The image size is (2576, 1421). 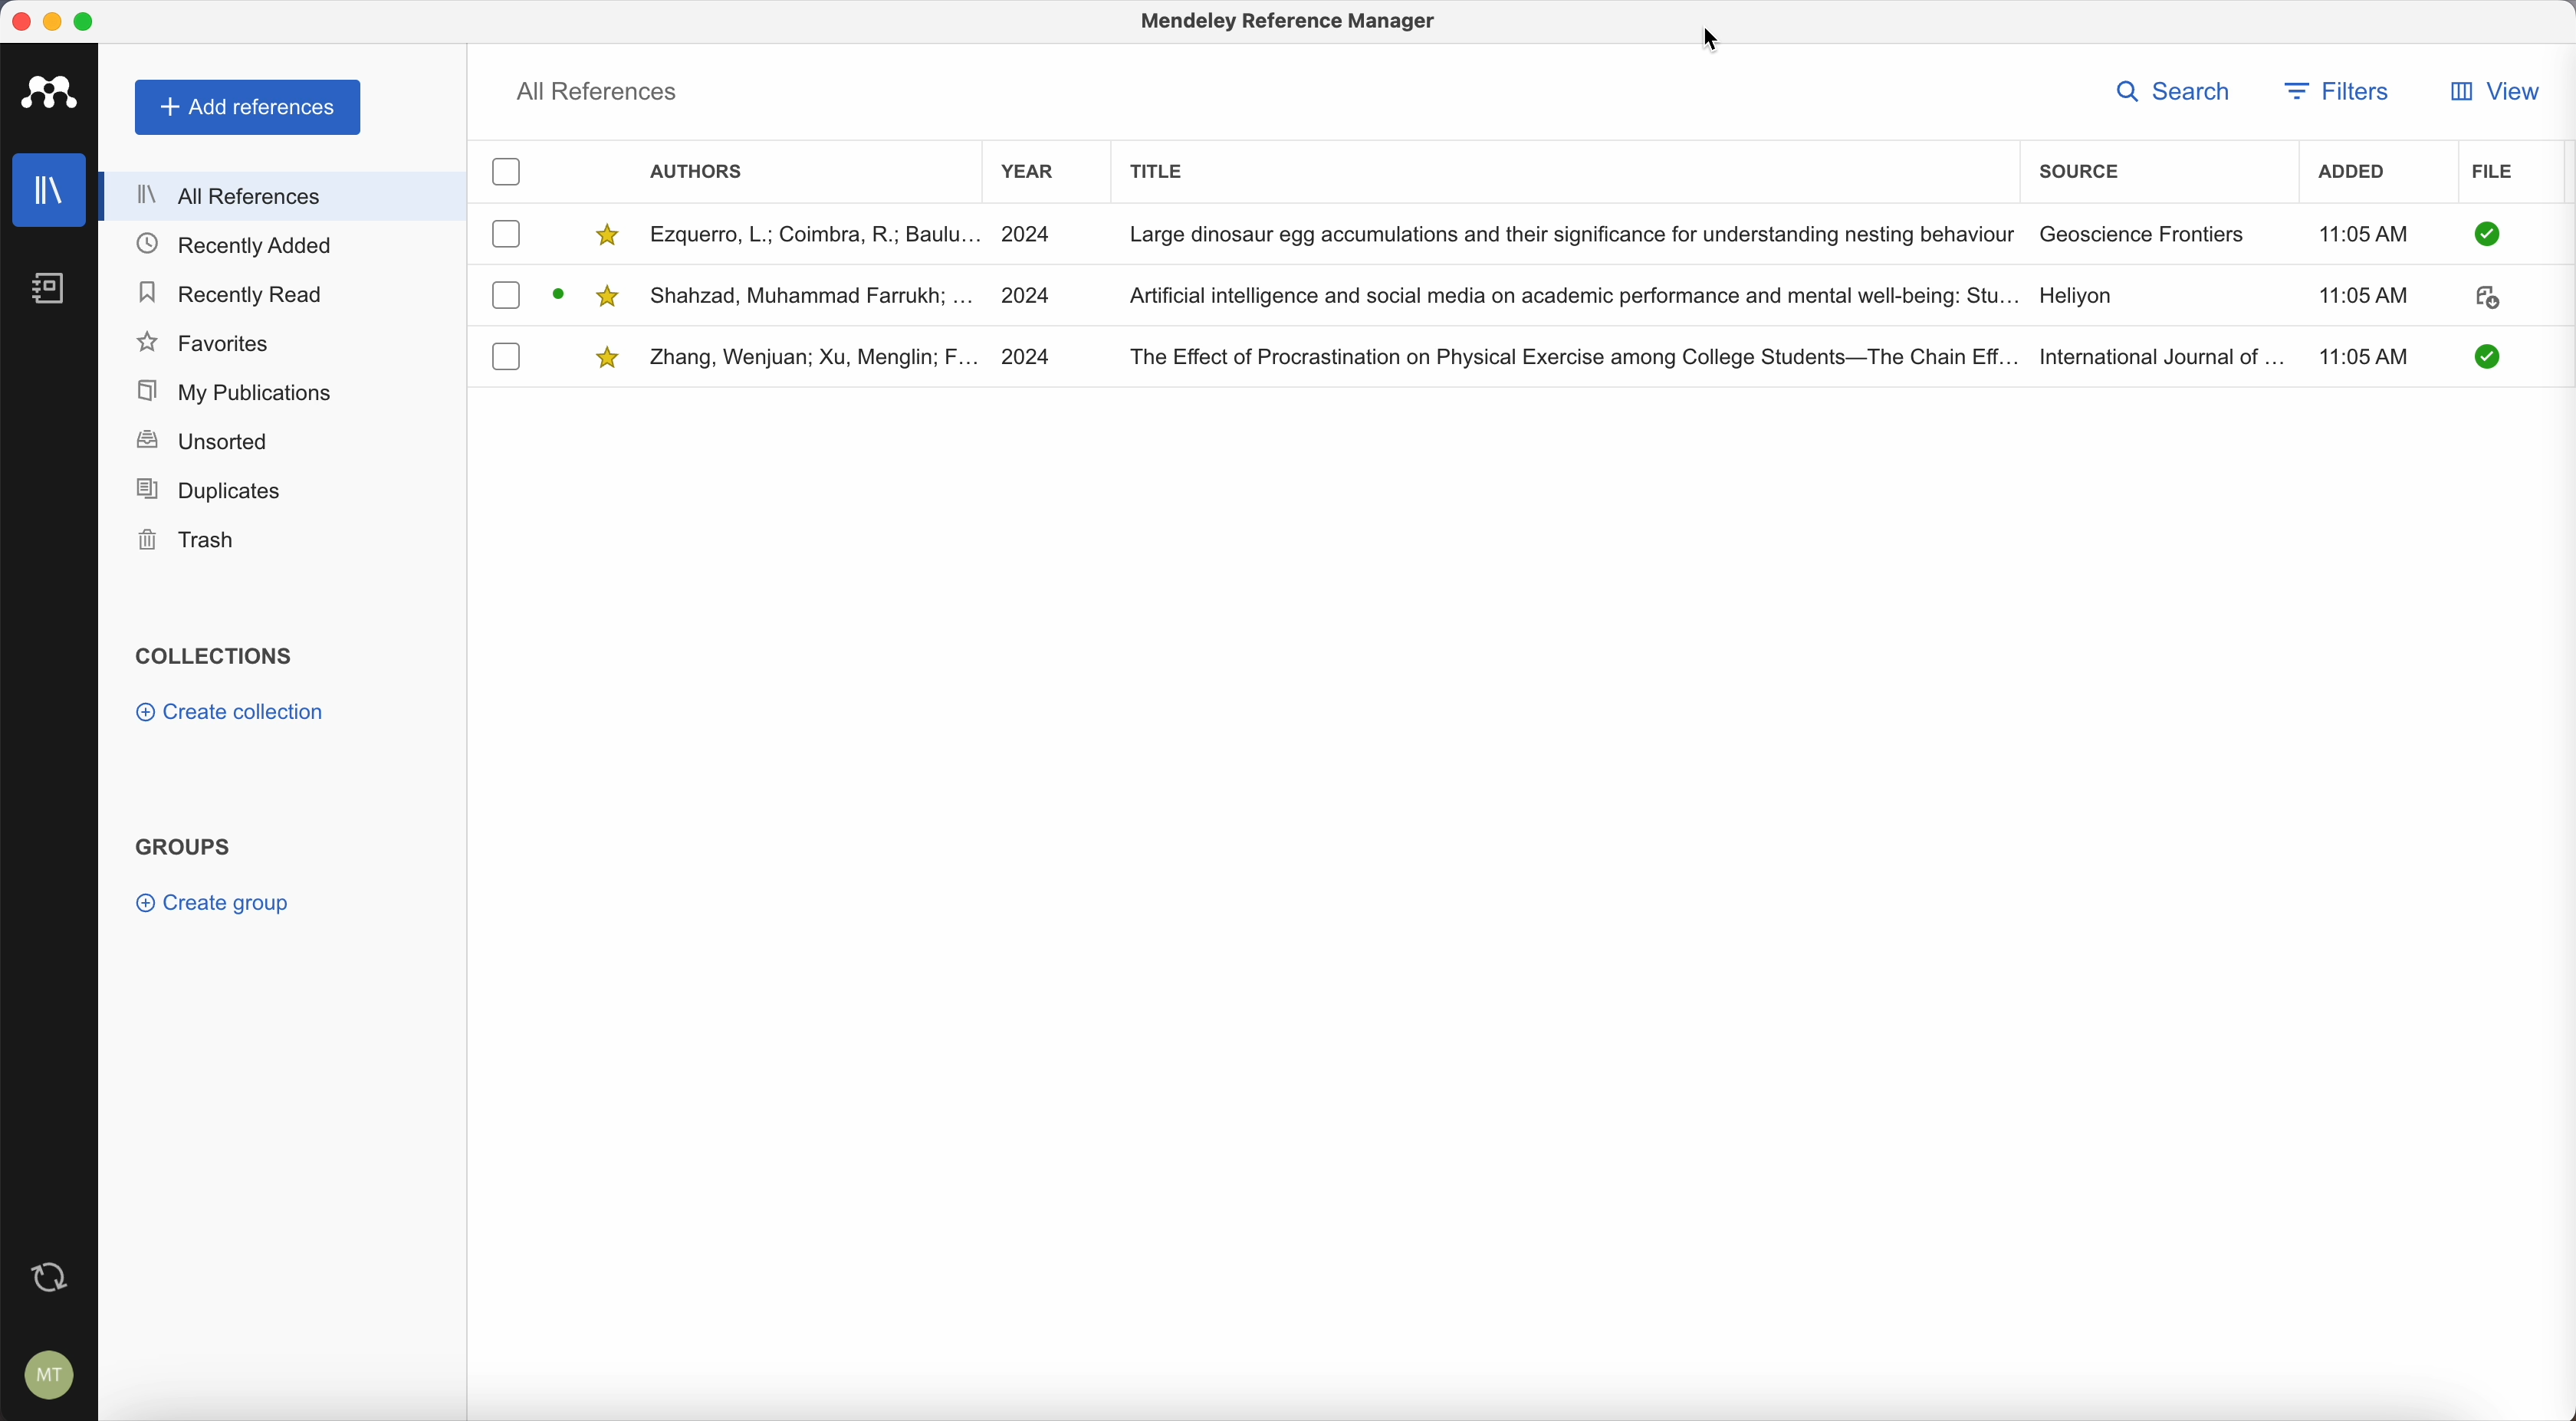 I want to click on The Effect of Procastination on phtysical exercise college students - The Chain Eff..., so click(x=1572, y=354).